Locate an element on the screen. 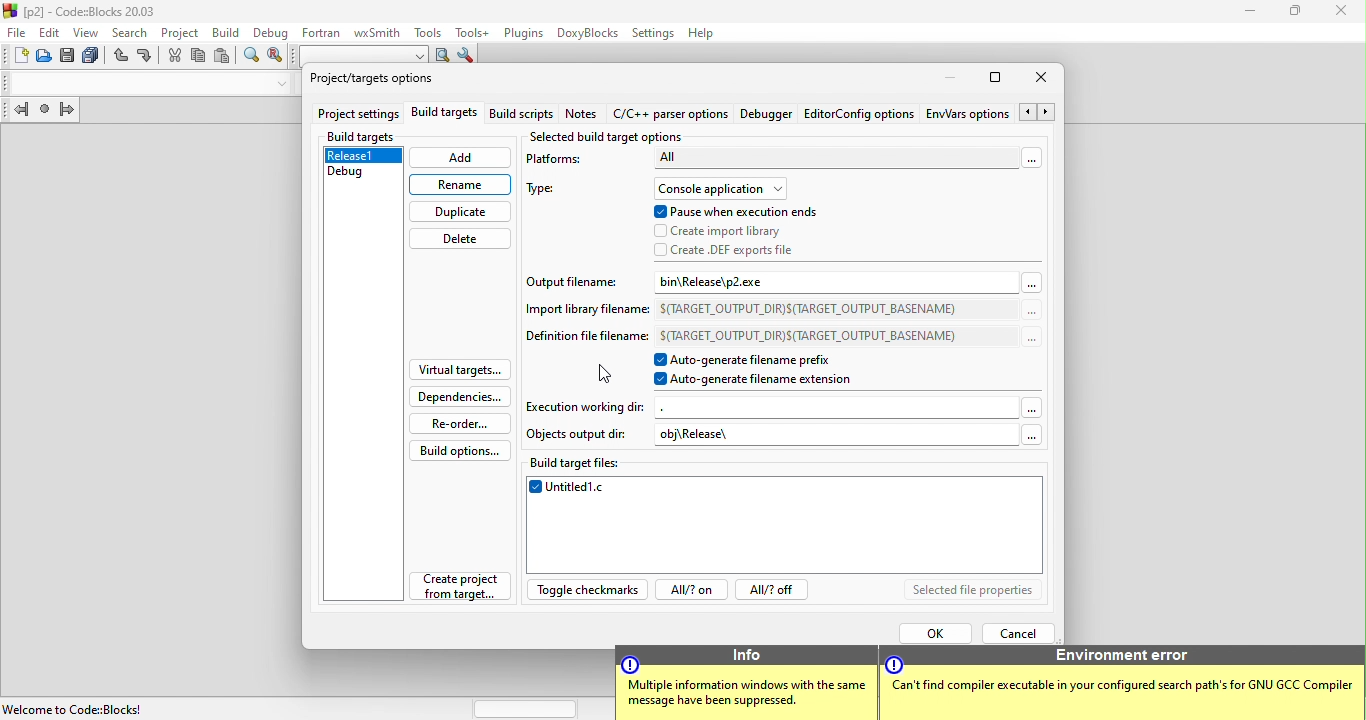 Image resolution: width=1366 pixels, height=720 pixels. maximize is located at coordinates (996, 81).